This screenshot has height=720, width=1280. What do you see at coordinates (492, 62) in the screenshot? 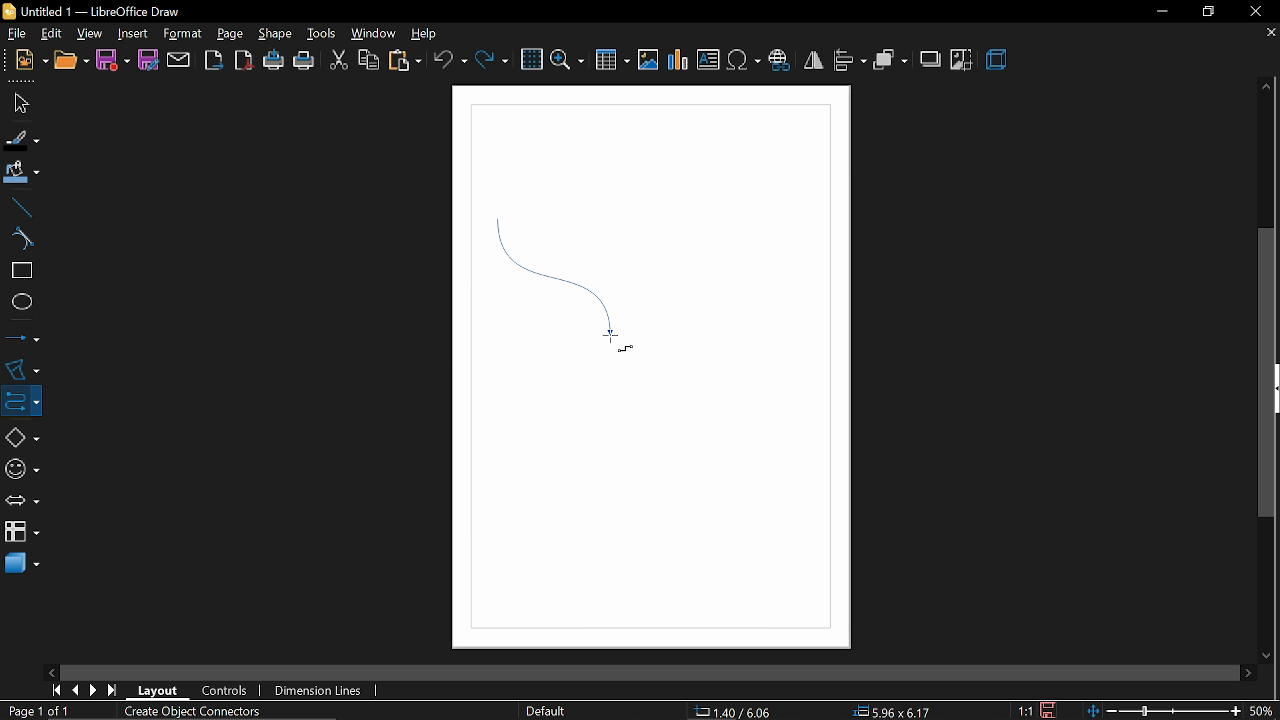
I see `redo` at bounding box center [492, 62].